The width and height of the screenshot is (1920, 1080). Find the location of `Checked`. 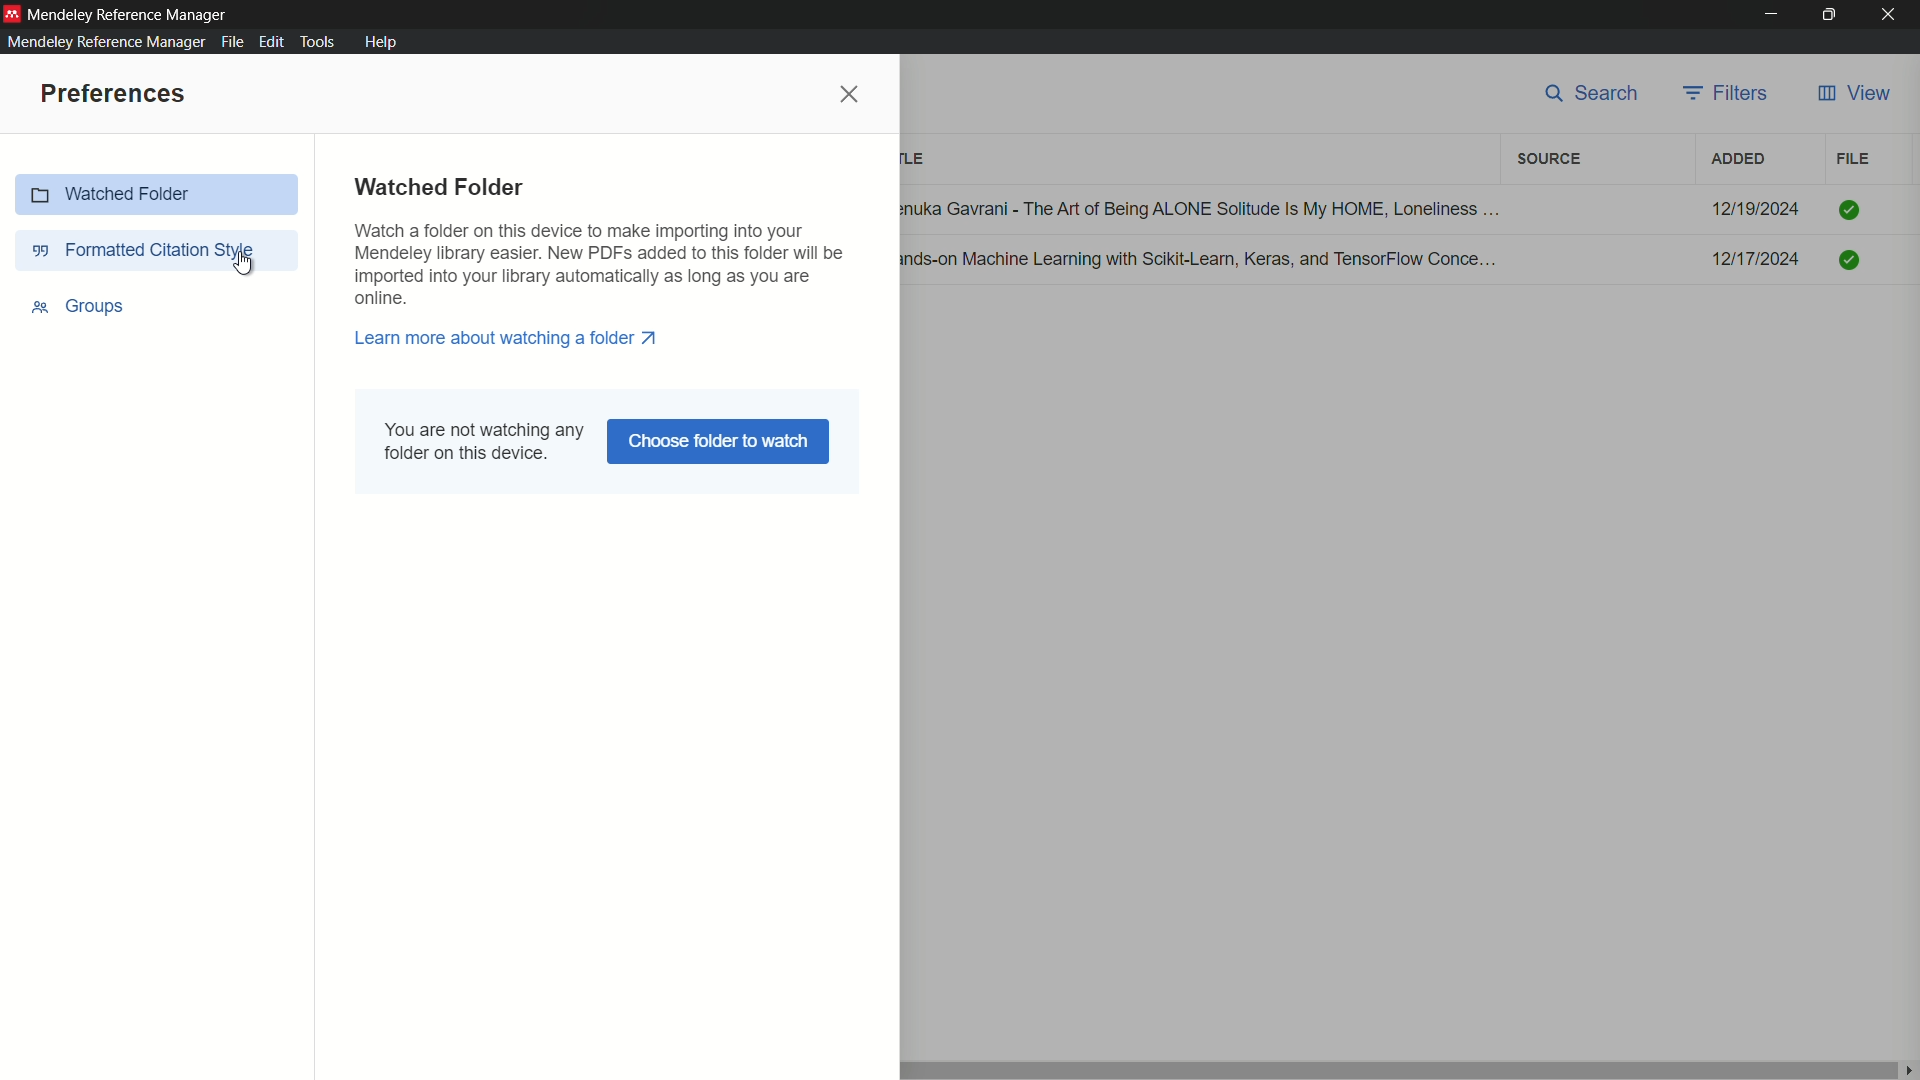

Checked is located at coordinates (1849, 210).